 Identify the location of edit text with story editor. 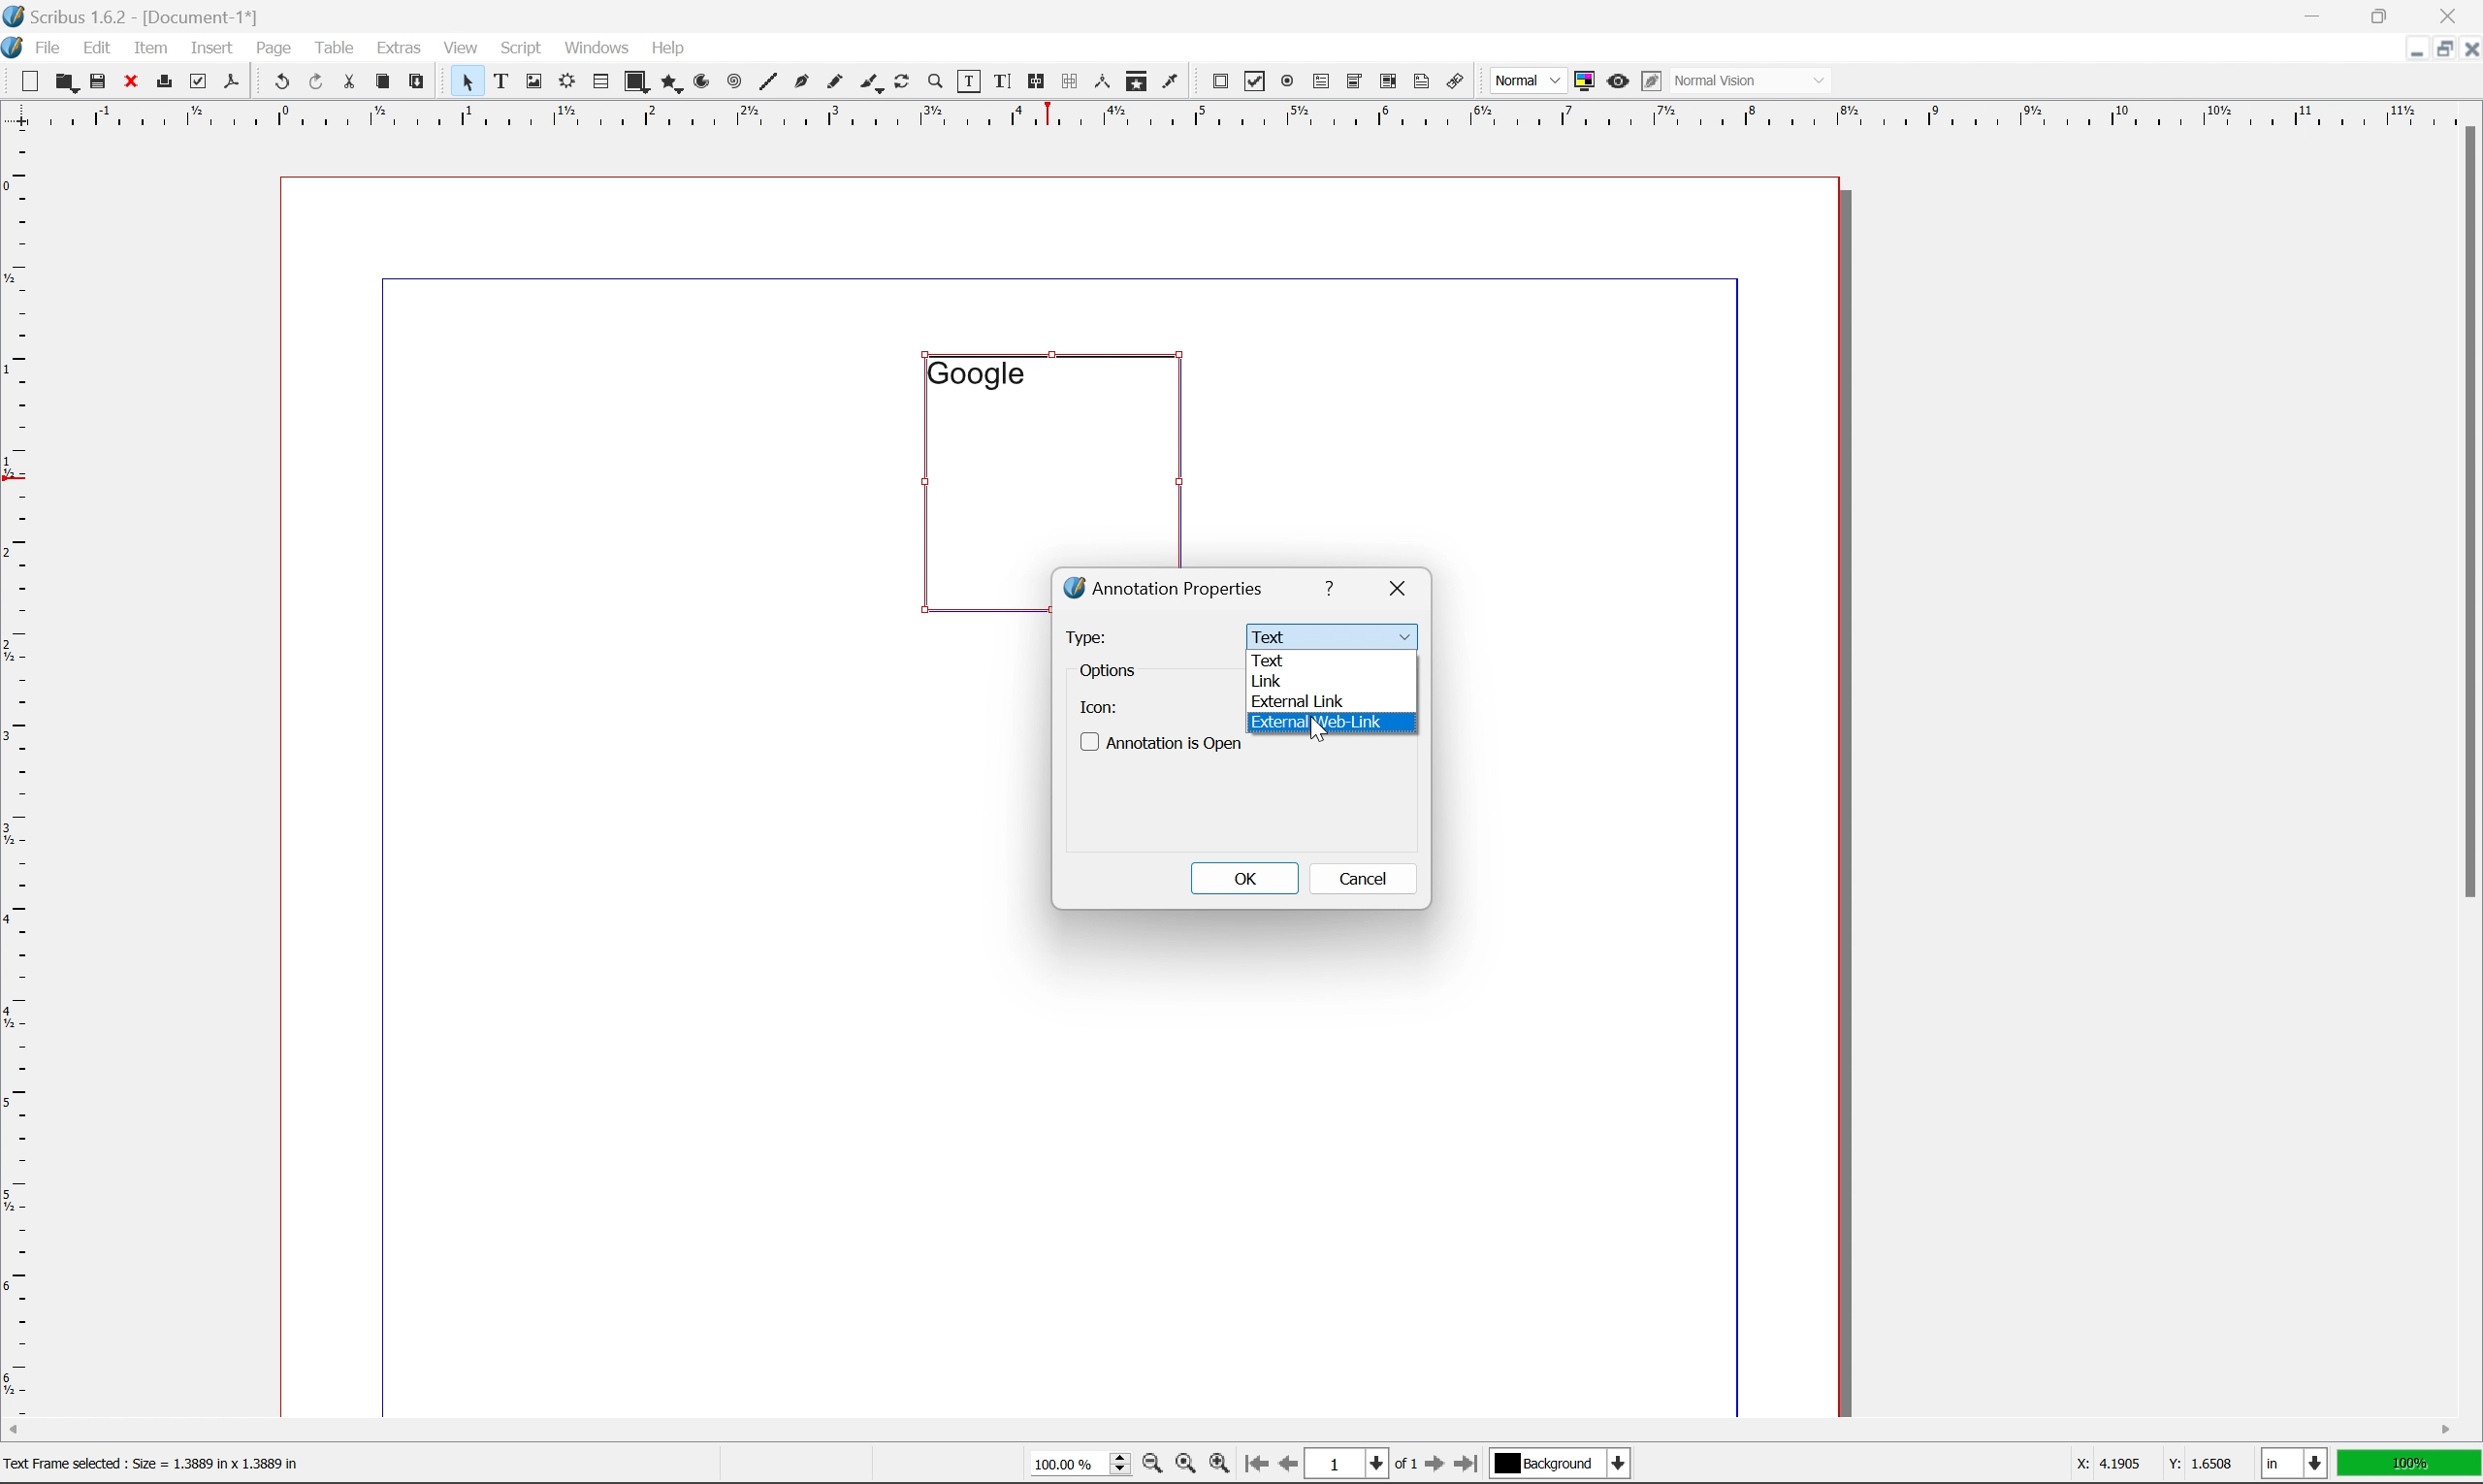
(998, 80).